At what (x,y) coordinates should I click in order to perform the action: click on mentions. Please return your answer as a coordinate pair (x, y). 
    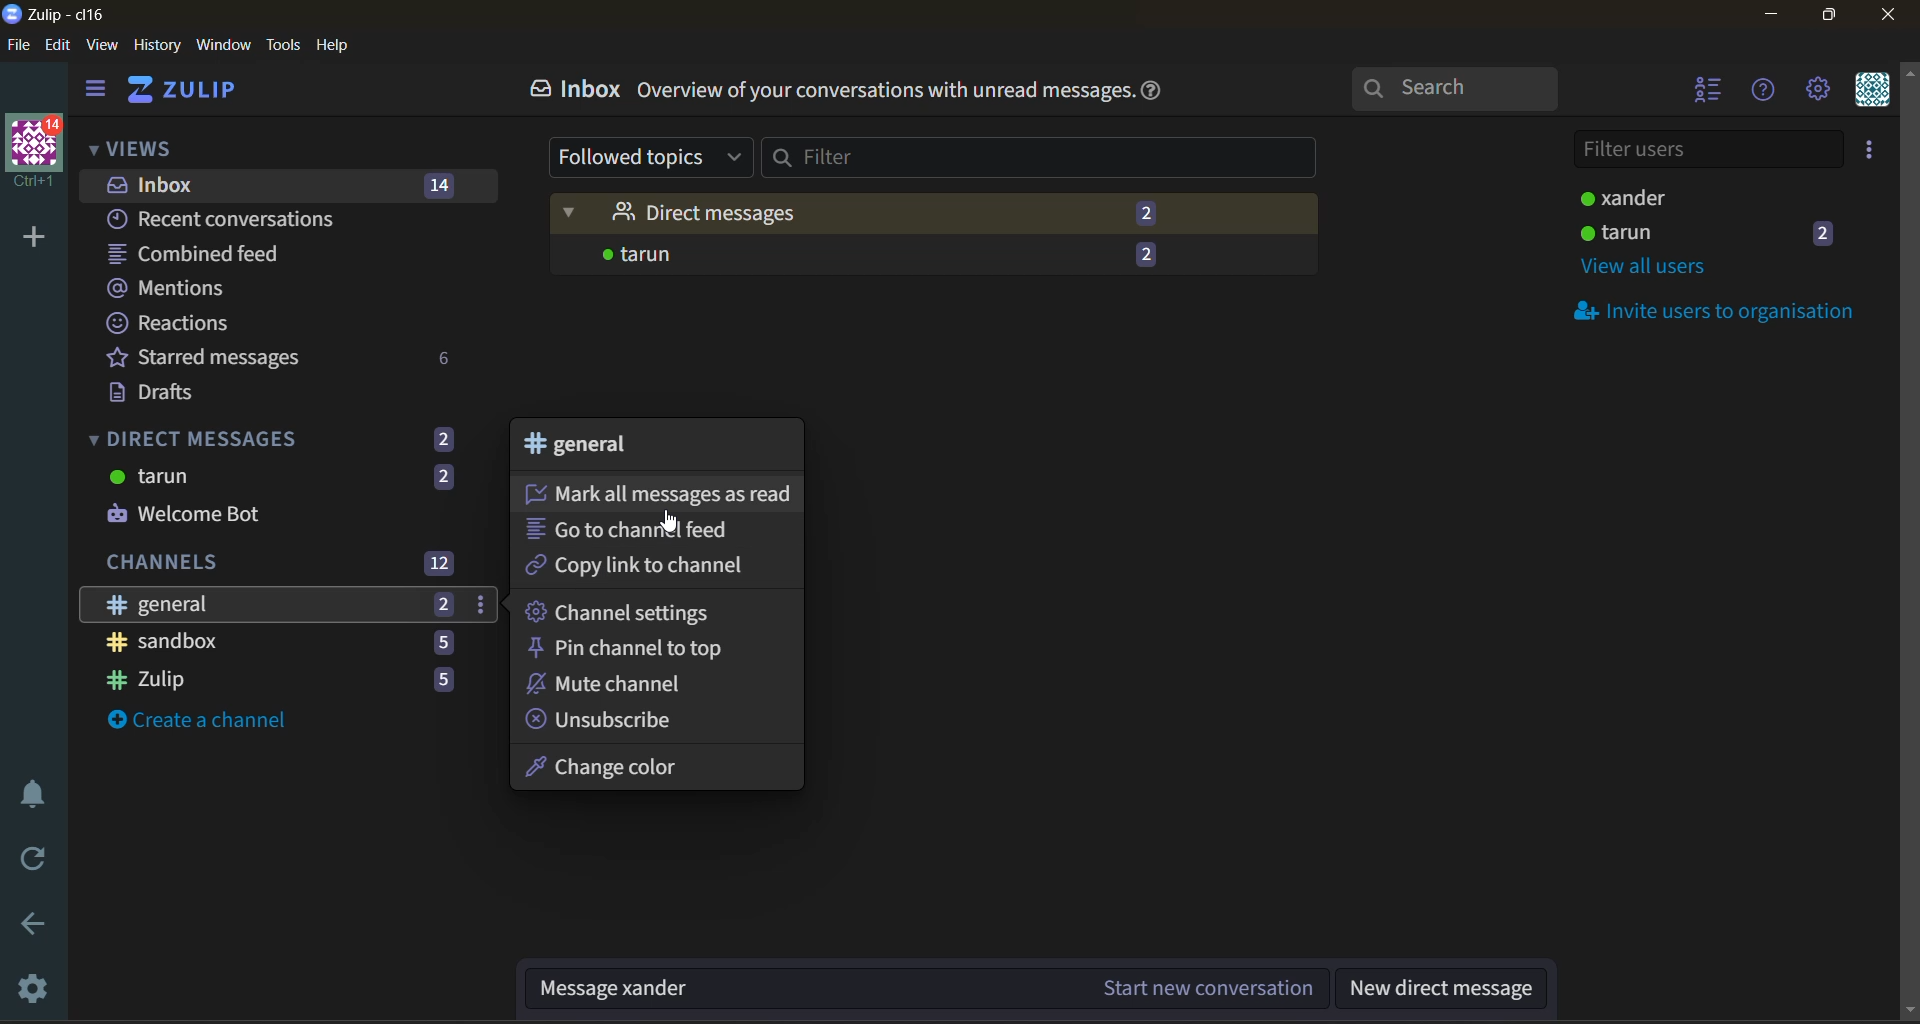
    Looking at the image, I should click on (181, 290).